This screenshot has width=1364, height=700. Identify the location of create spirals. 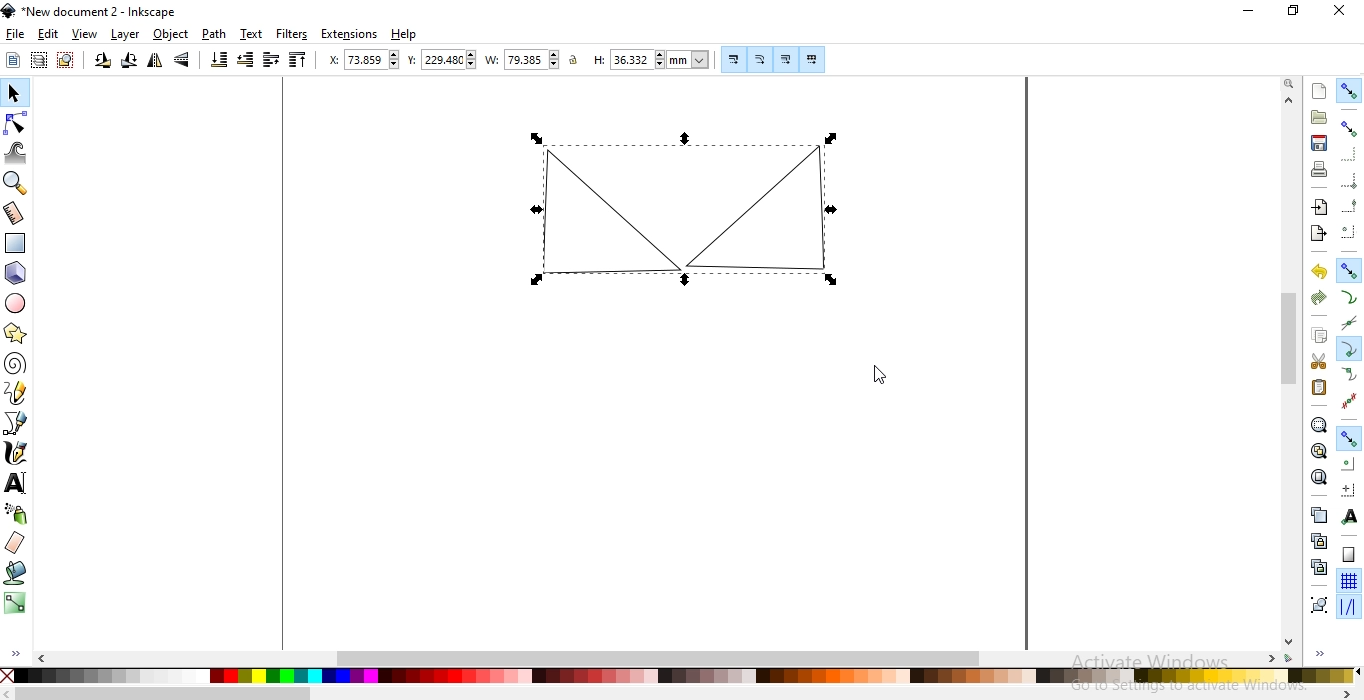
(17, 364).